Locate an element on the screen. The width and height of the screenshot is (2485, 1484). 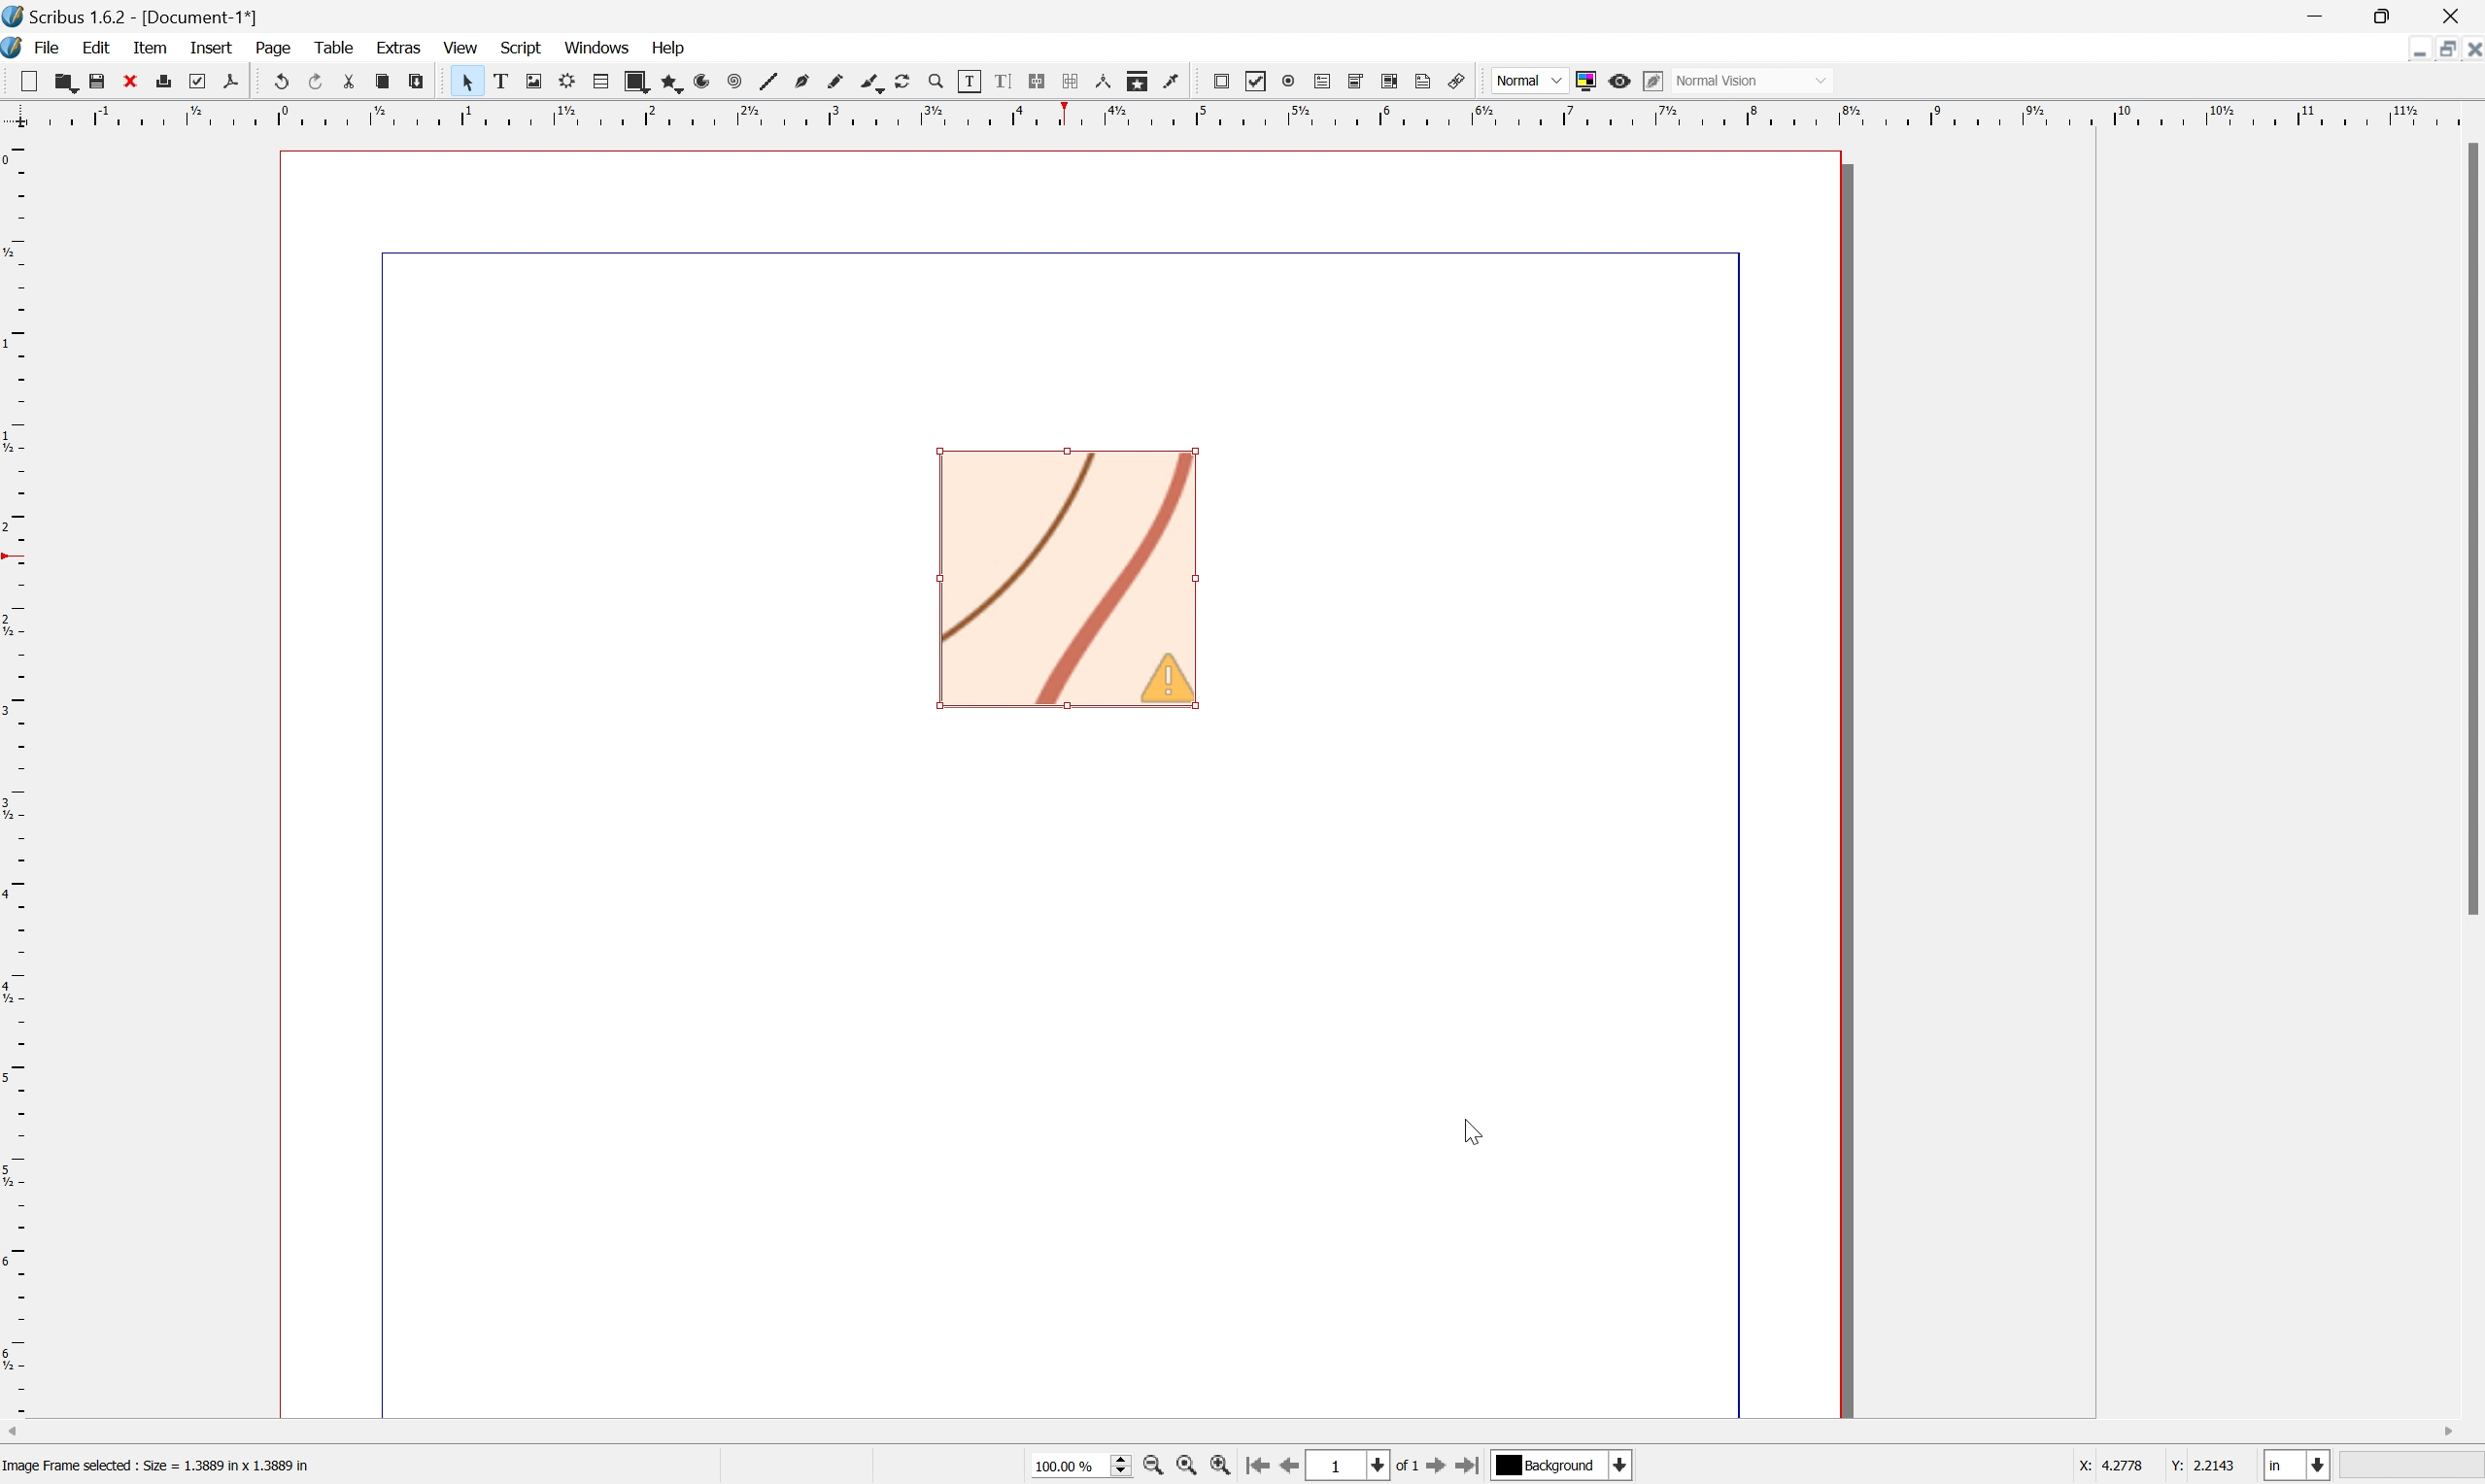
Minimize is located at coordinates (2448, 51).